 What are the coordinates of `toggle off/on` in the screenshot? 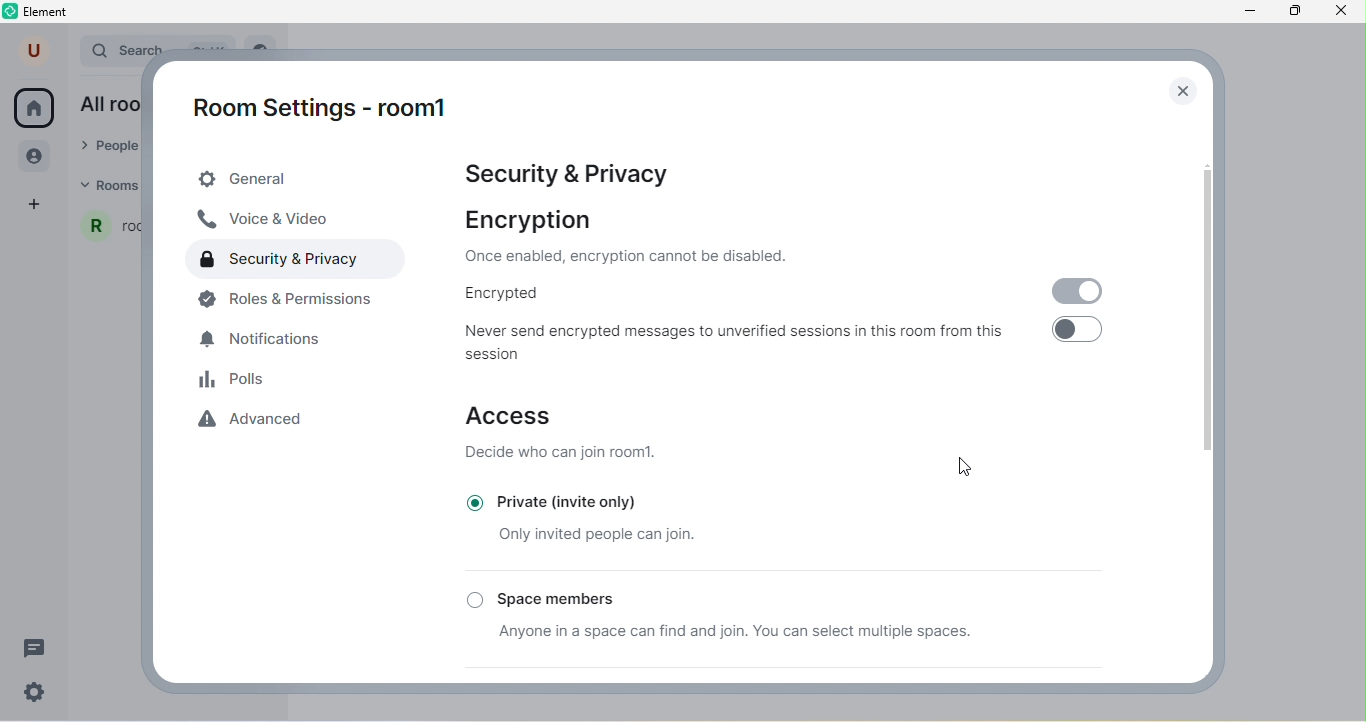 It's located at (1077, 291).